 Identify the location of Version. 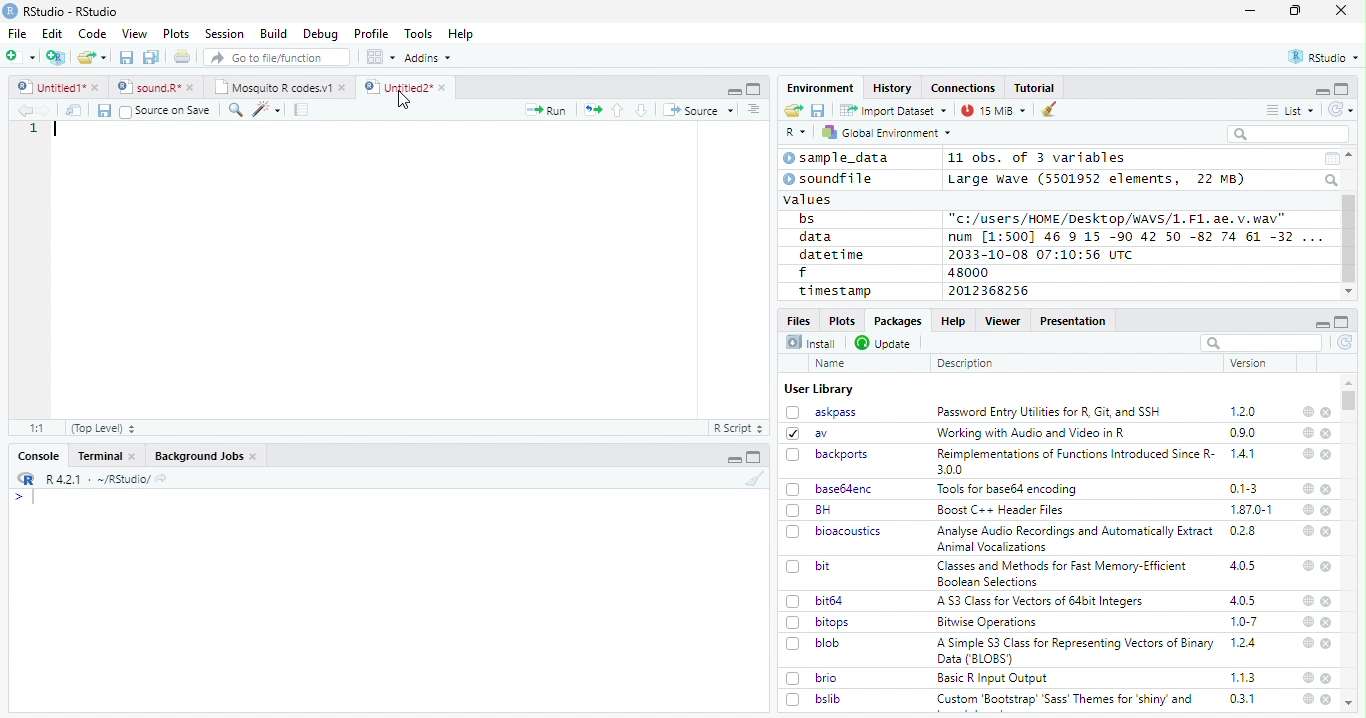
(1252, 363).